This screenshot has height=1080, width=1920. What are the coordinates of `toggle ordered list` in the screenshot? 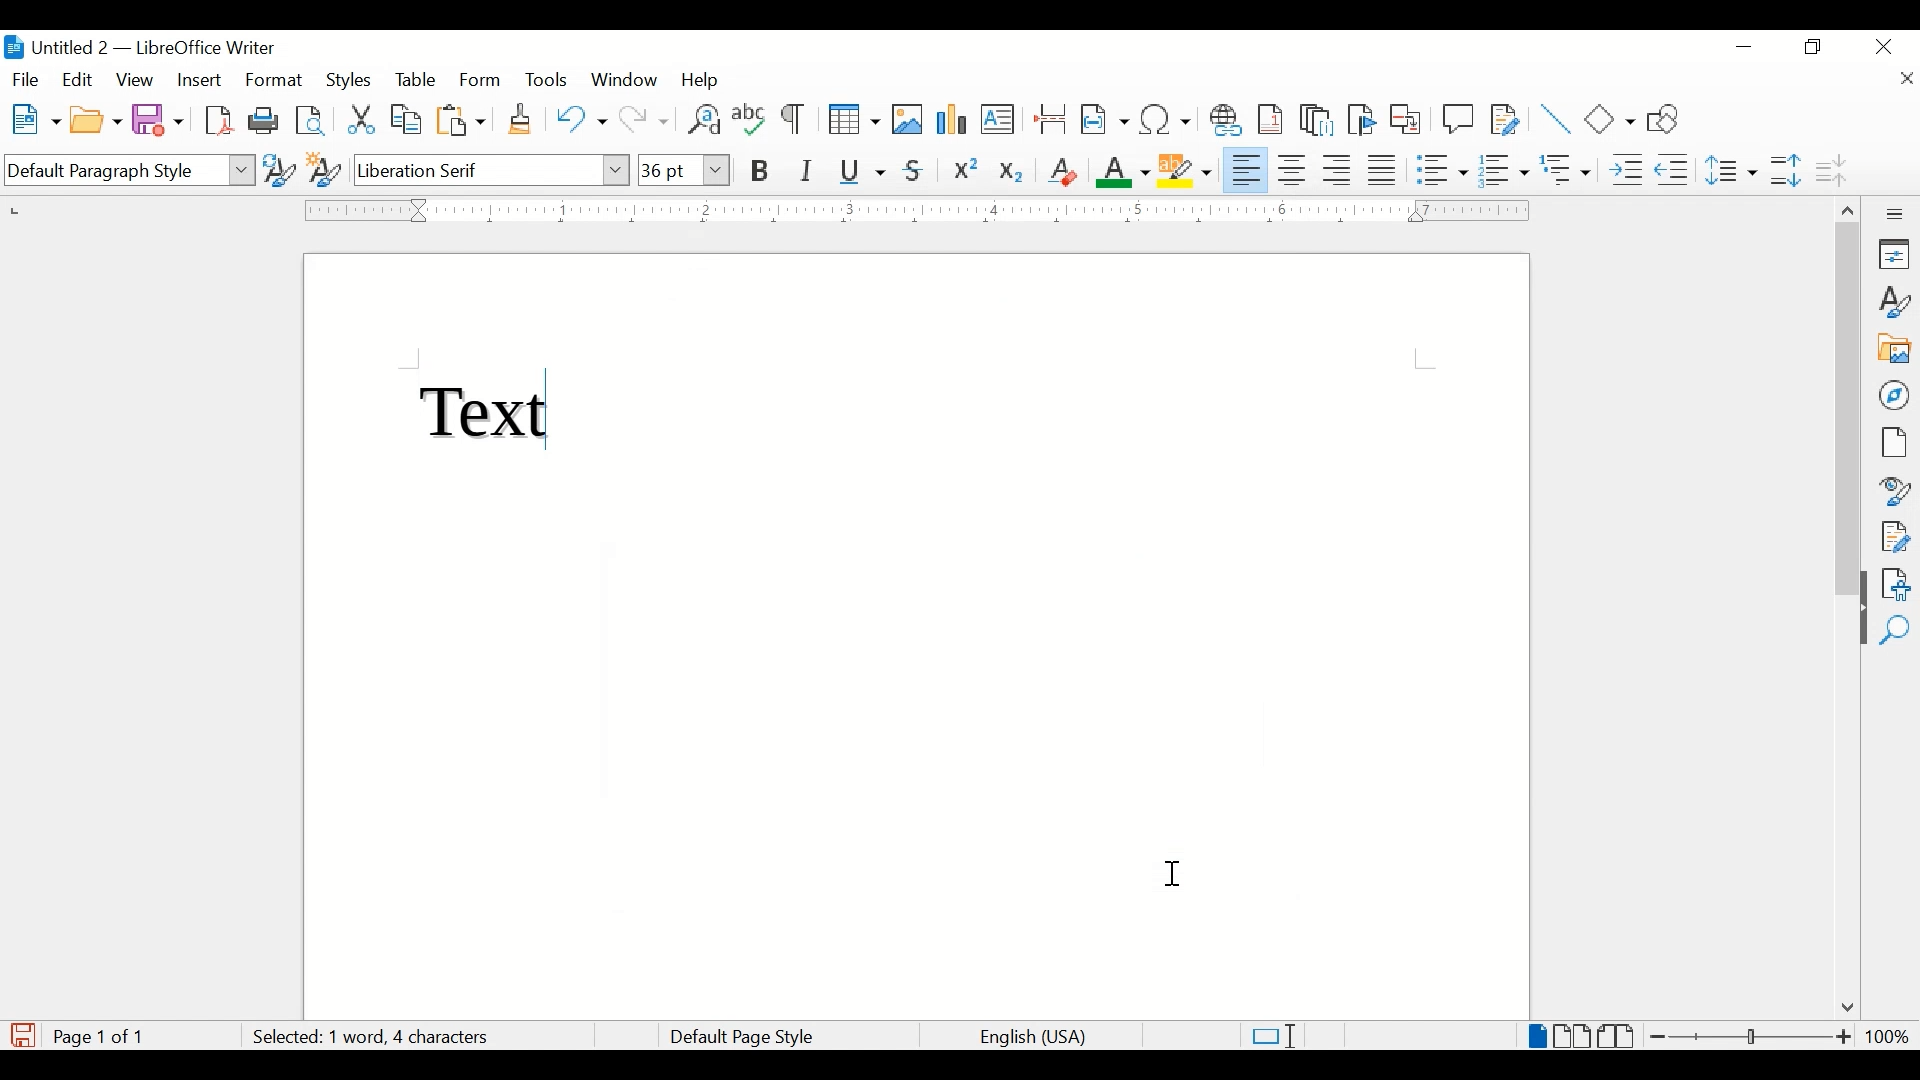 It's located at (1503, 169).